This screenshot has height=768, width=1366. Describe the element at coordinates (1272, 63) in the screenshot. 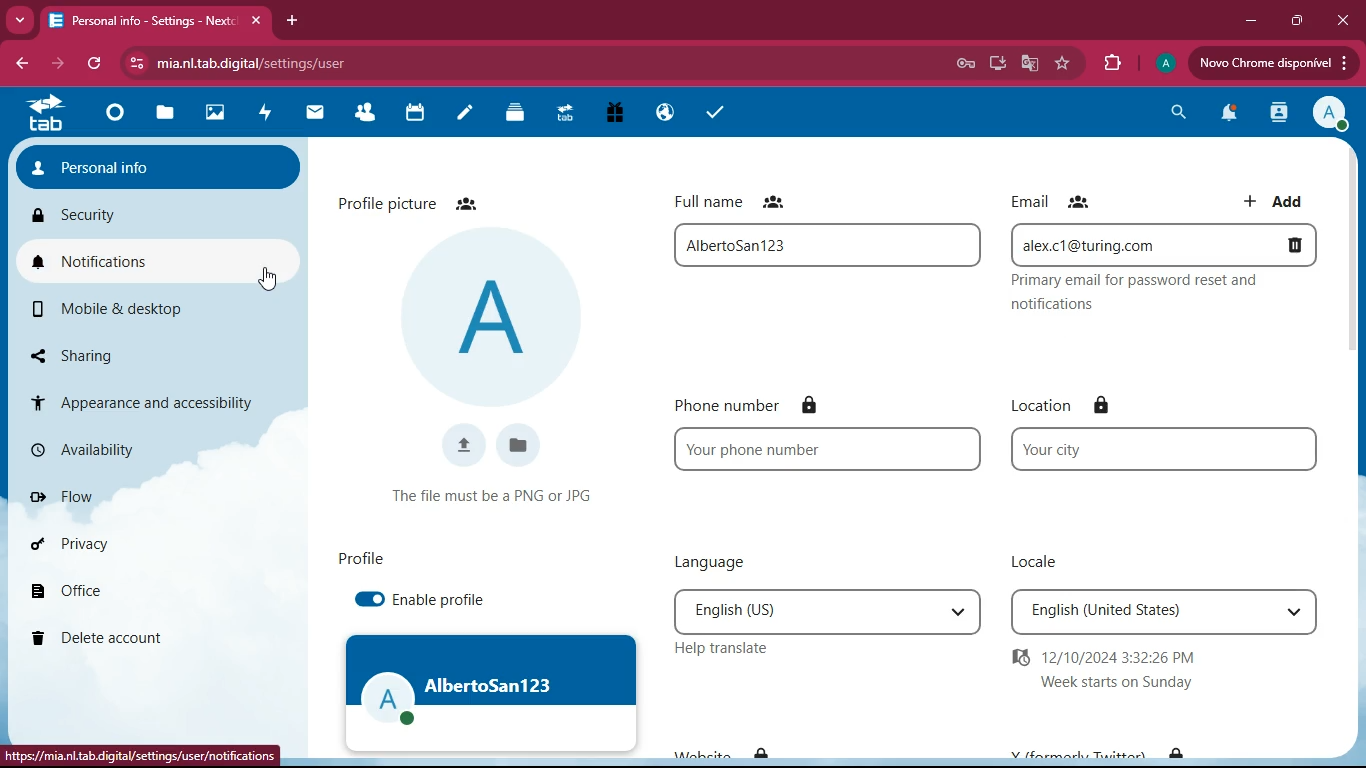

I see `update` at that location.